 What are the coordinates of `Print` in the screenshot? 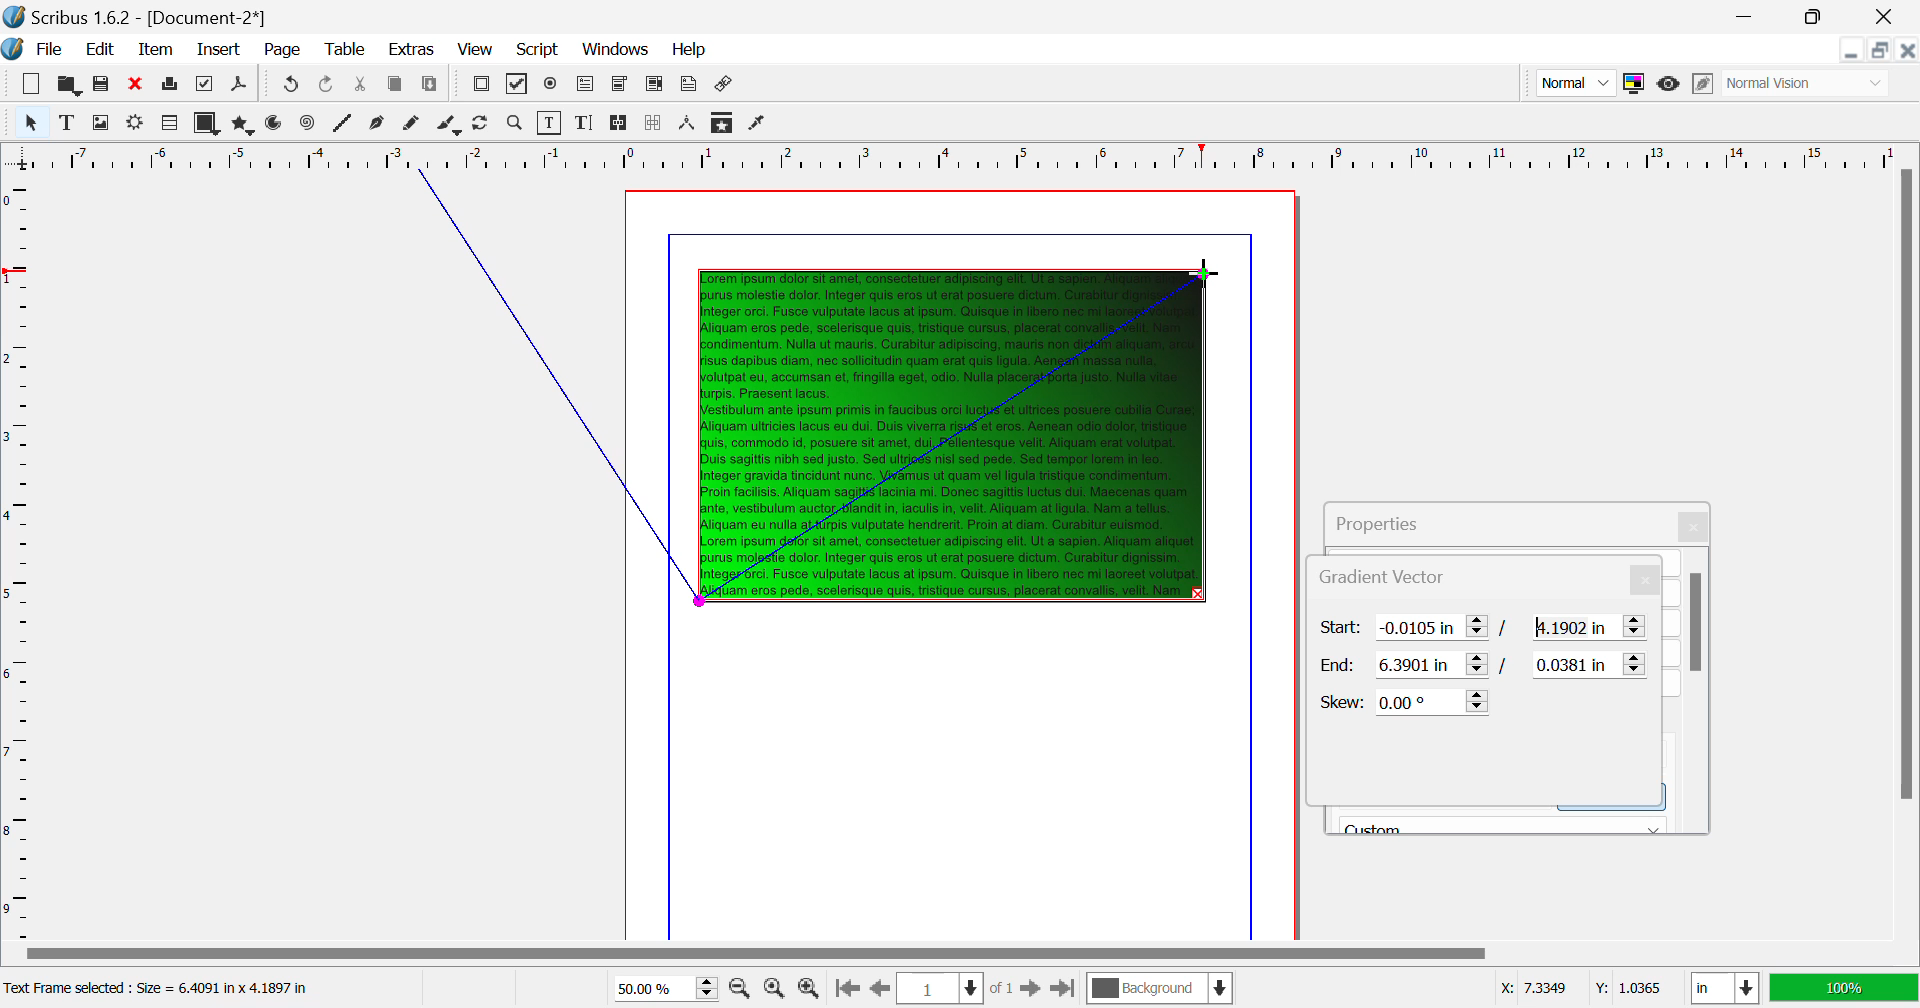 It's located at (172, 84).